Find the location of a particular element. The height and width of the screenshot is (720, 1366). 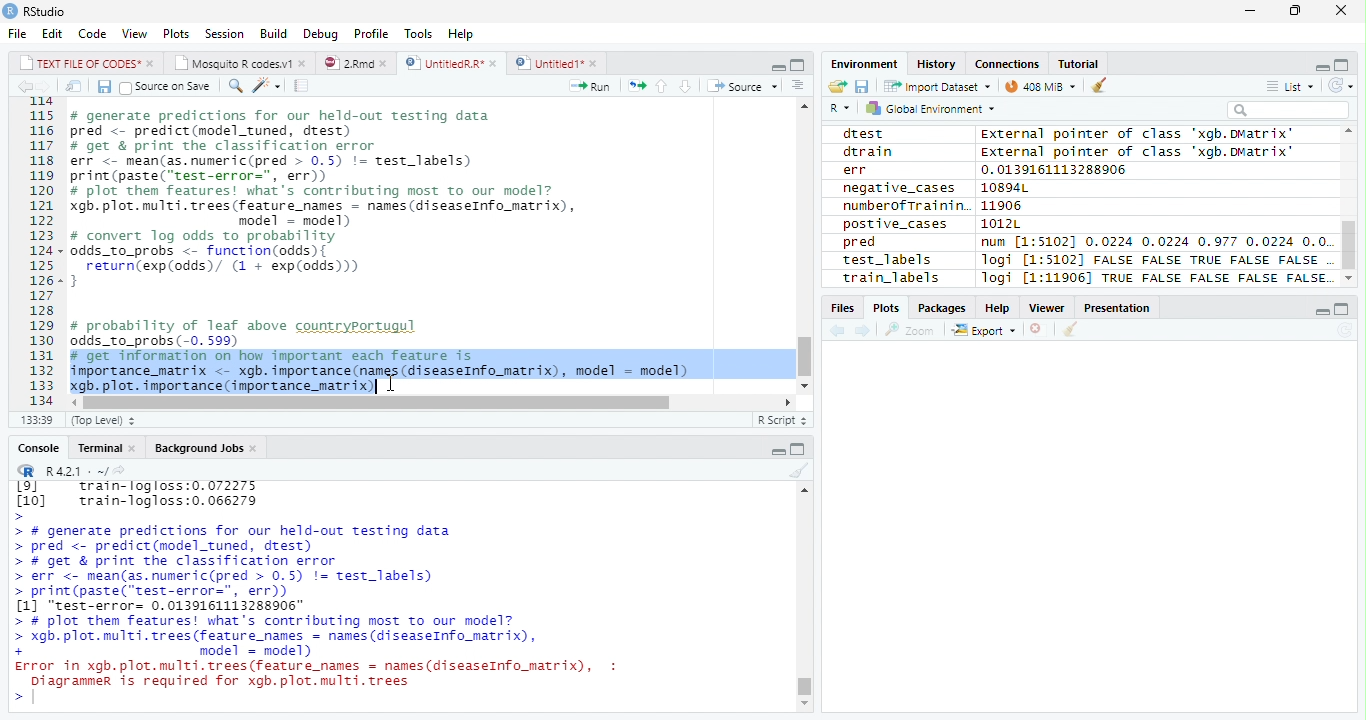

Restore Down is located at coordinates (1294, 11).